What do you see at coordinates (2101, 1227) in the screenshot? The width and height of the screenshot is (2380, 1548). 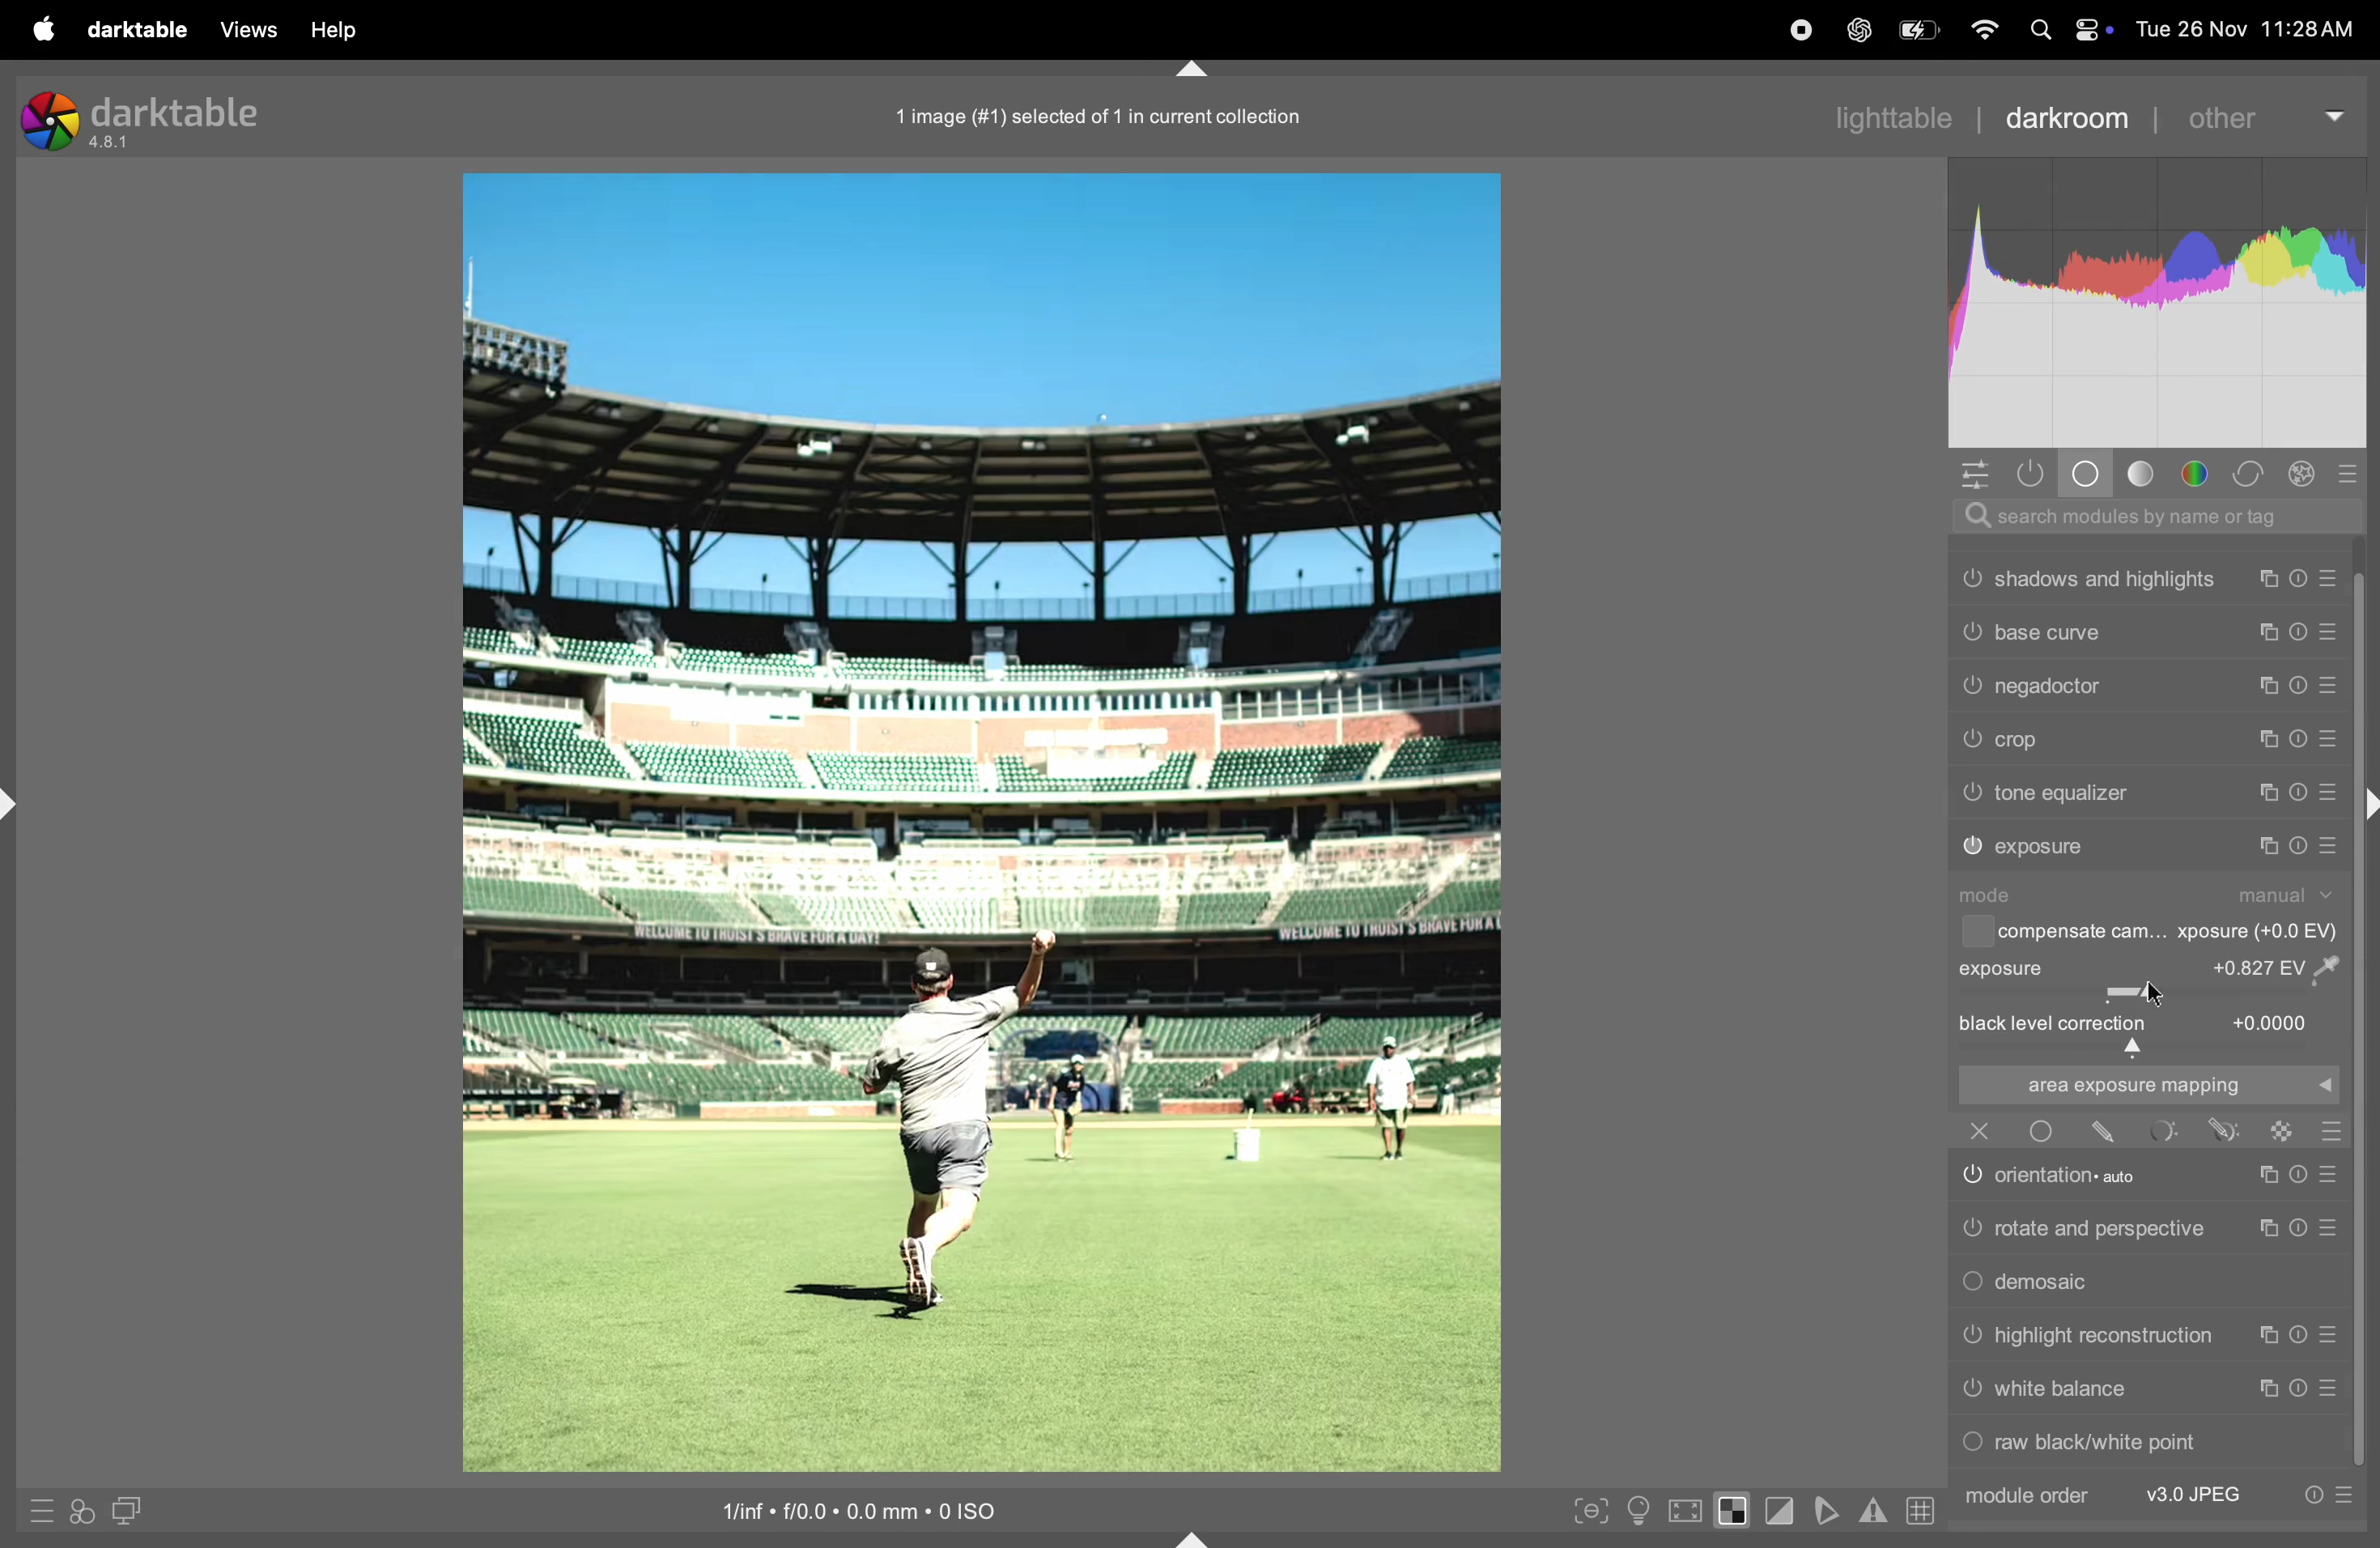 I see `rotate and perspective` at bounding box center [2101, 1227].